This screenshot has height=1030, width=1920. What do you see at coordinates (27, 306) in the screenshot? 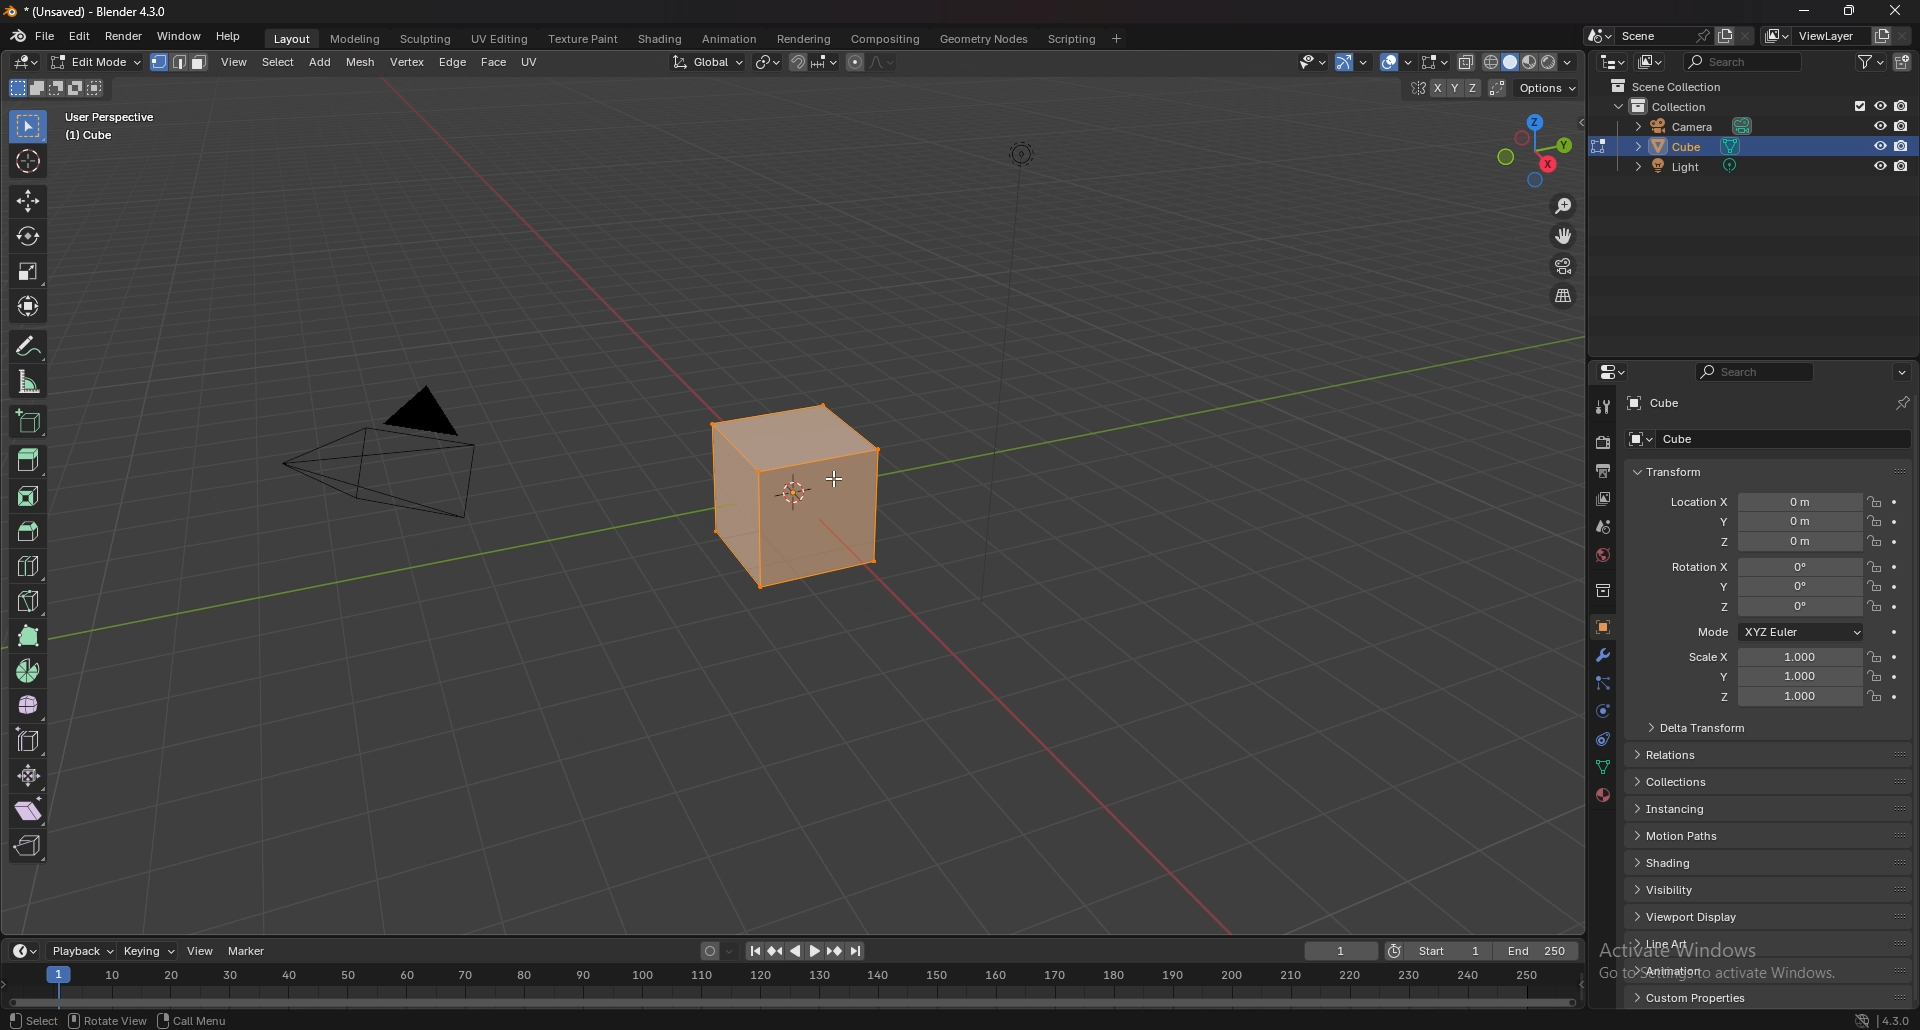
I see `transform` at bounding box center [27, 306].